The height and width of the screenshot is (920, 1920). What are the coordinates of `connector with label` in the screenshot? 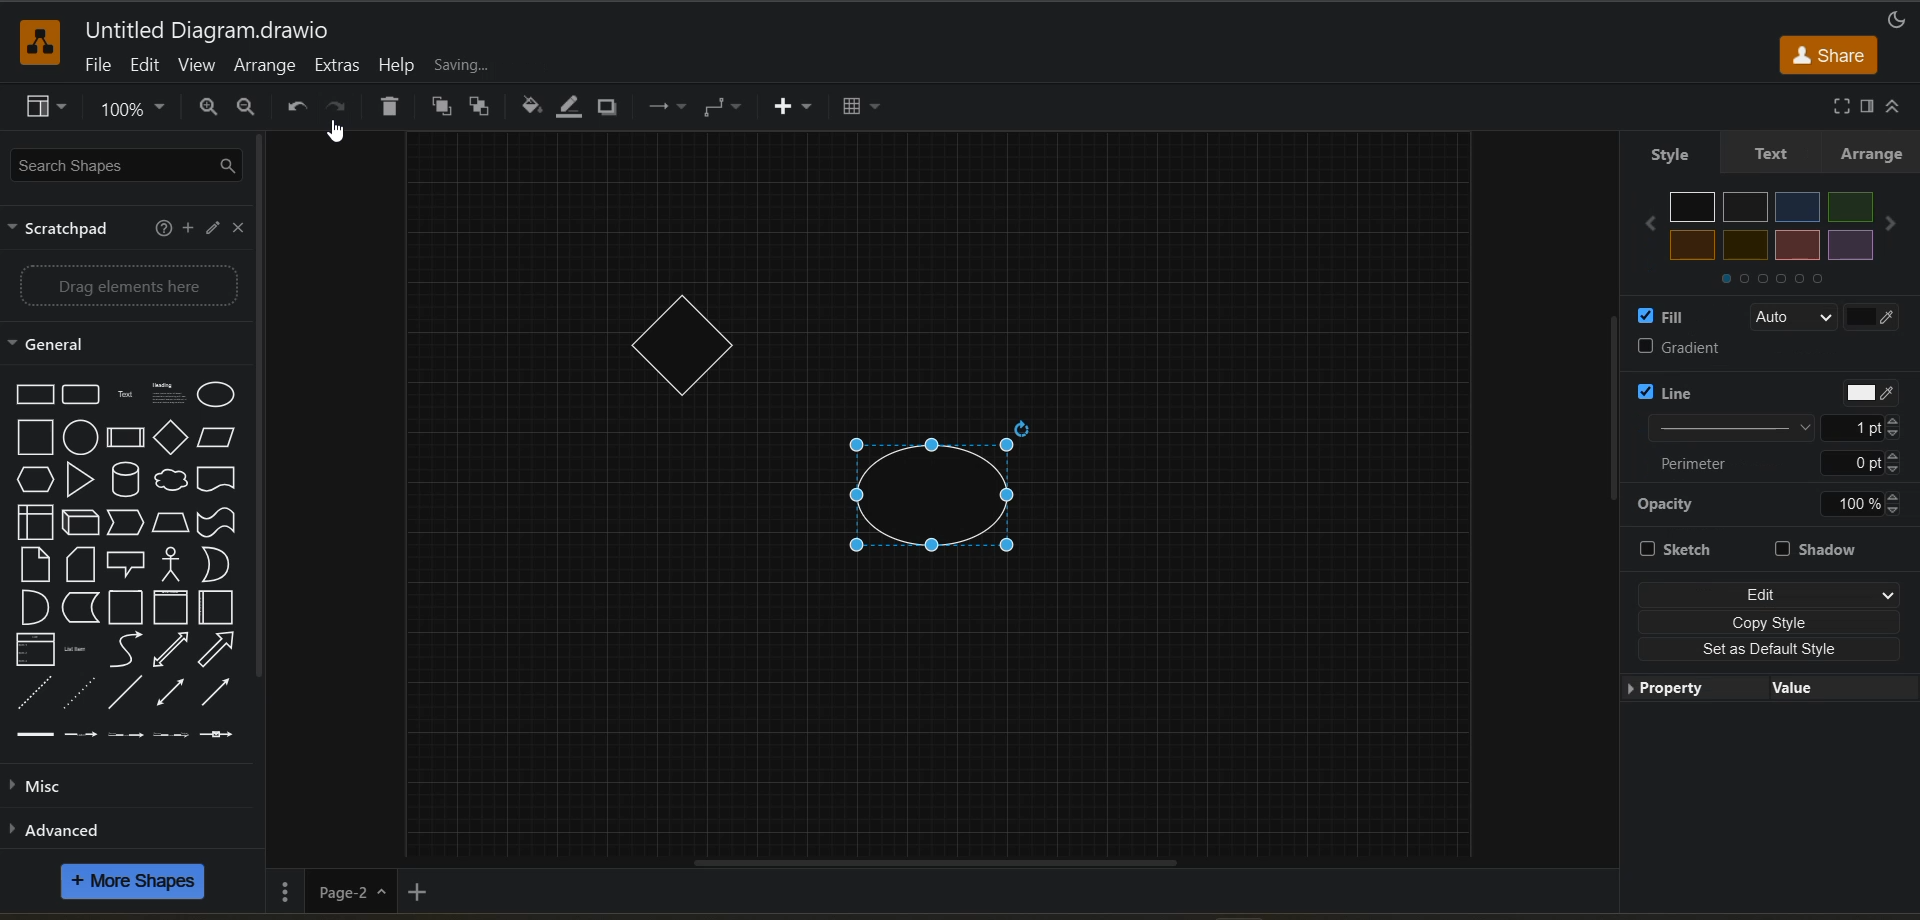 It's located at (81, 736).